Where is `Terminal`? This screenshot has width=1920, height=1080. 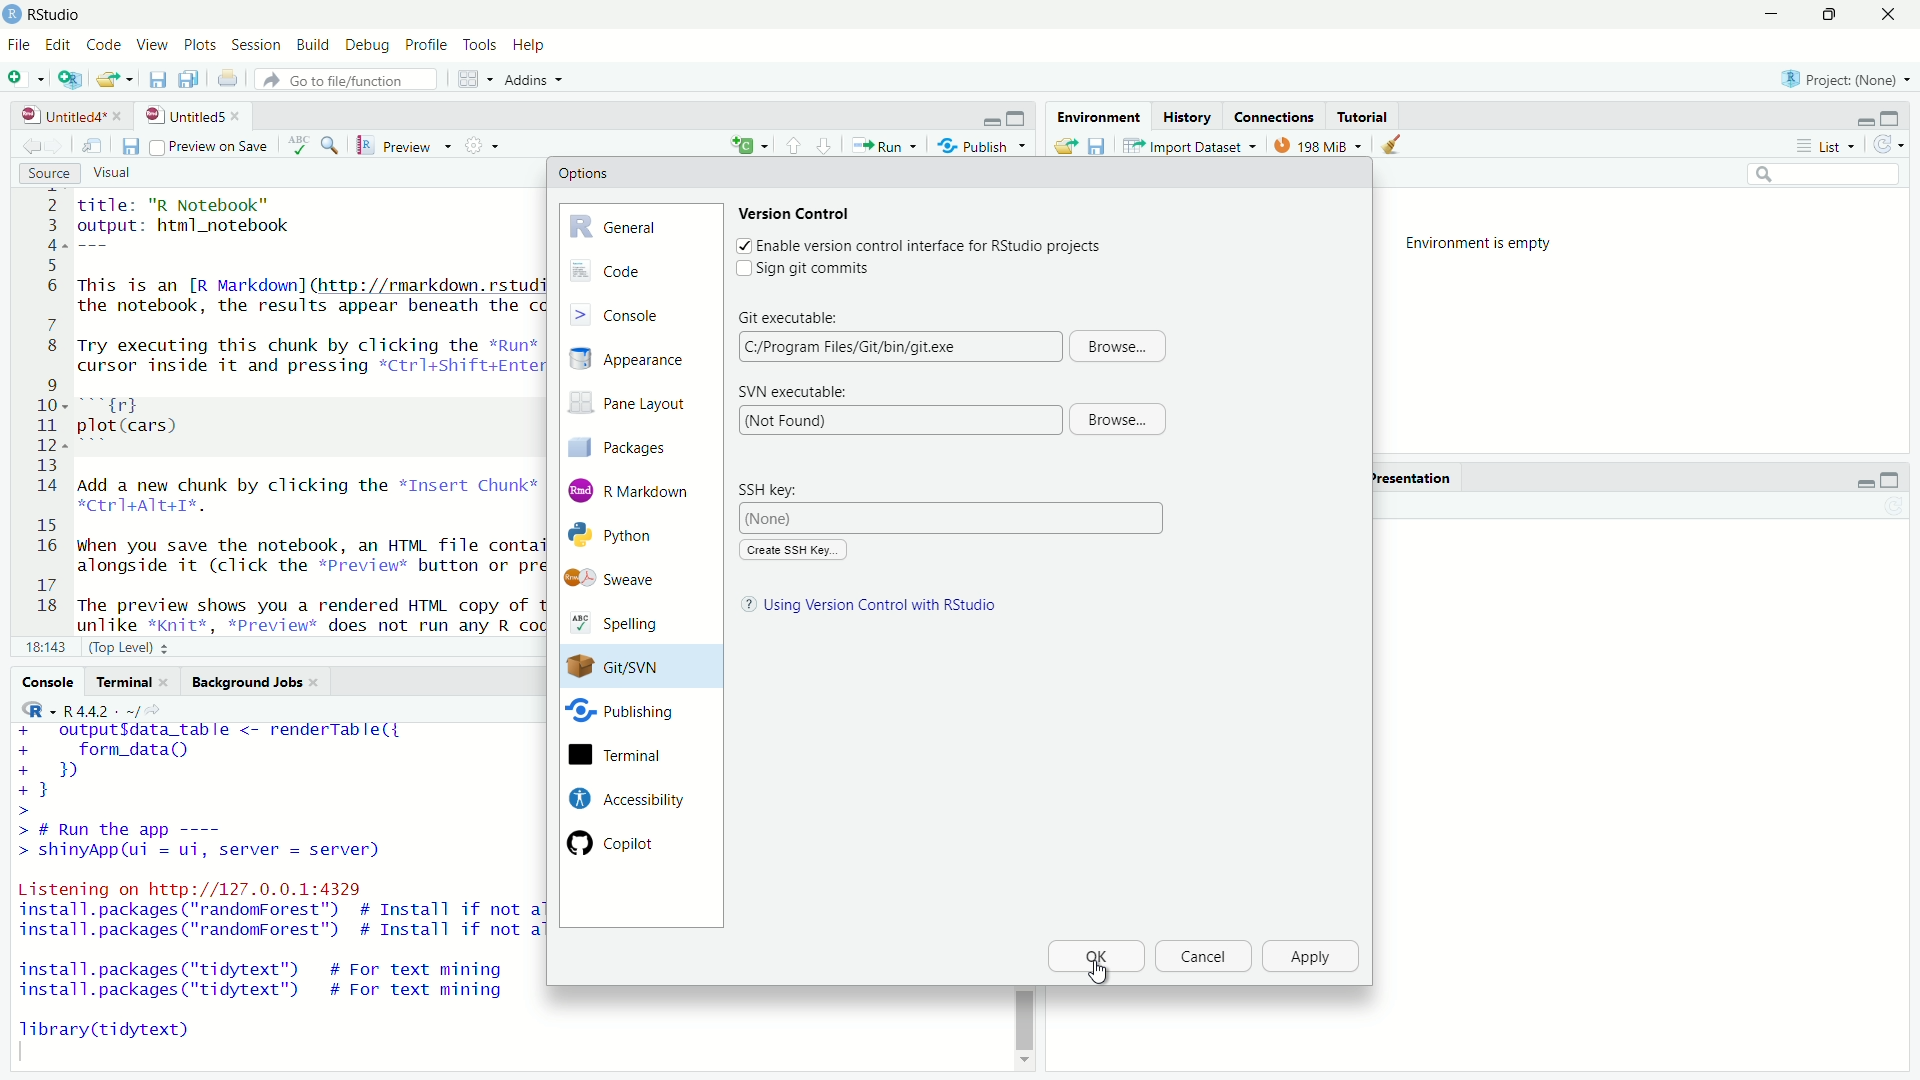
Terminal is located at coordinates (623, 756).